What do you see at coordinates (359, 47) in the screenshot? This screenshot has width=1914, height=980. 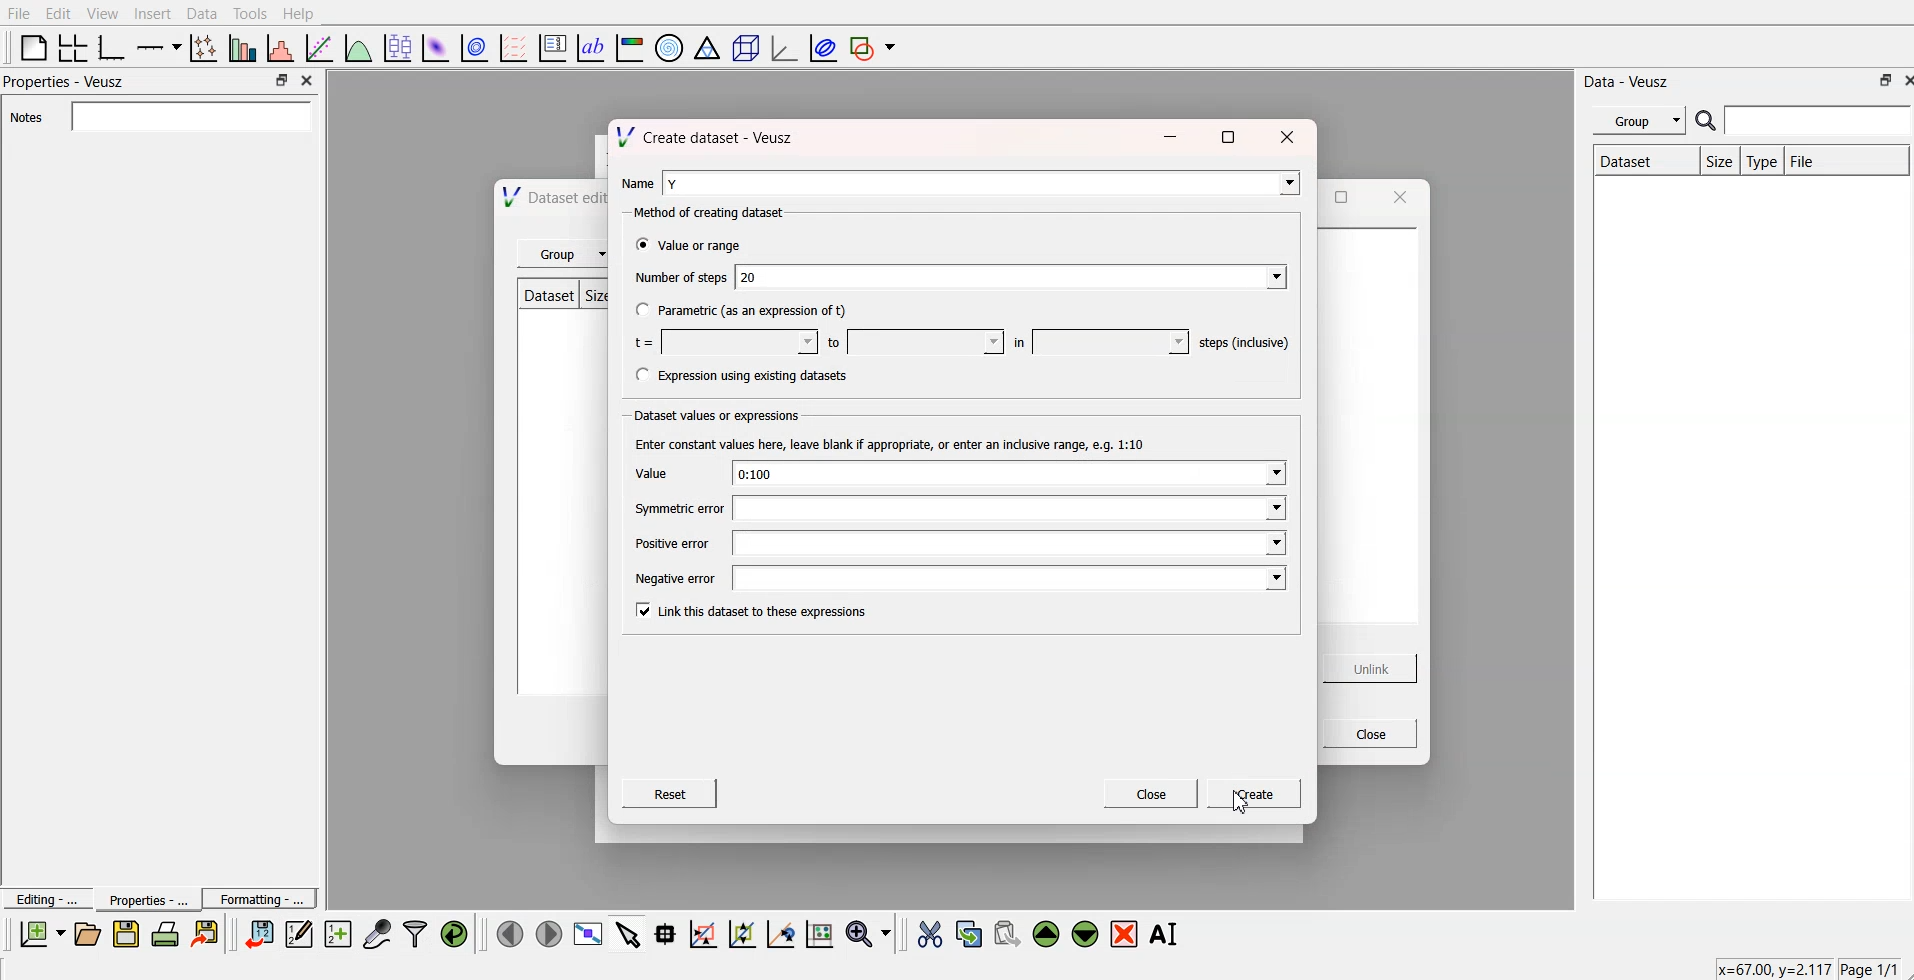 I see `plot a function` at bounding box center [359, 47].